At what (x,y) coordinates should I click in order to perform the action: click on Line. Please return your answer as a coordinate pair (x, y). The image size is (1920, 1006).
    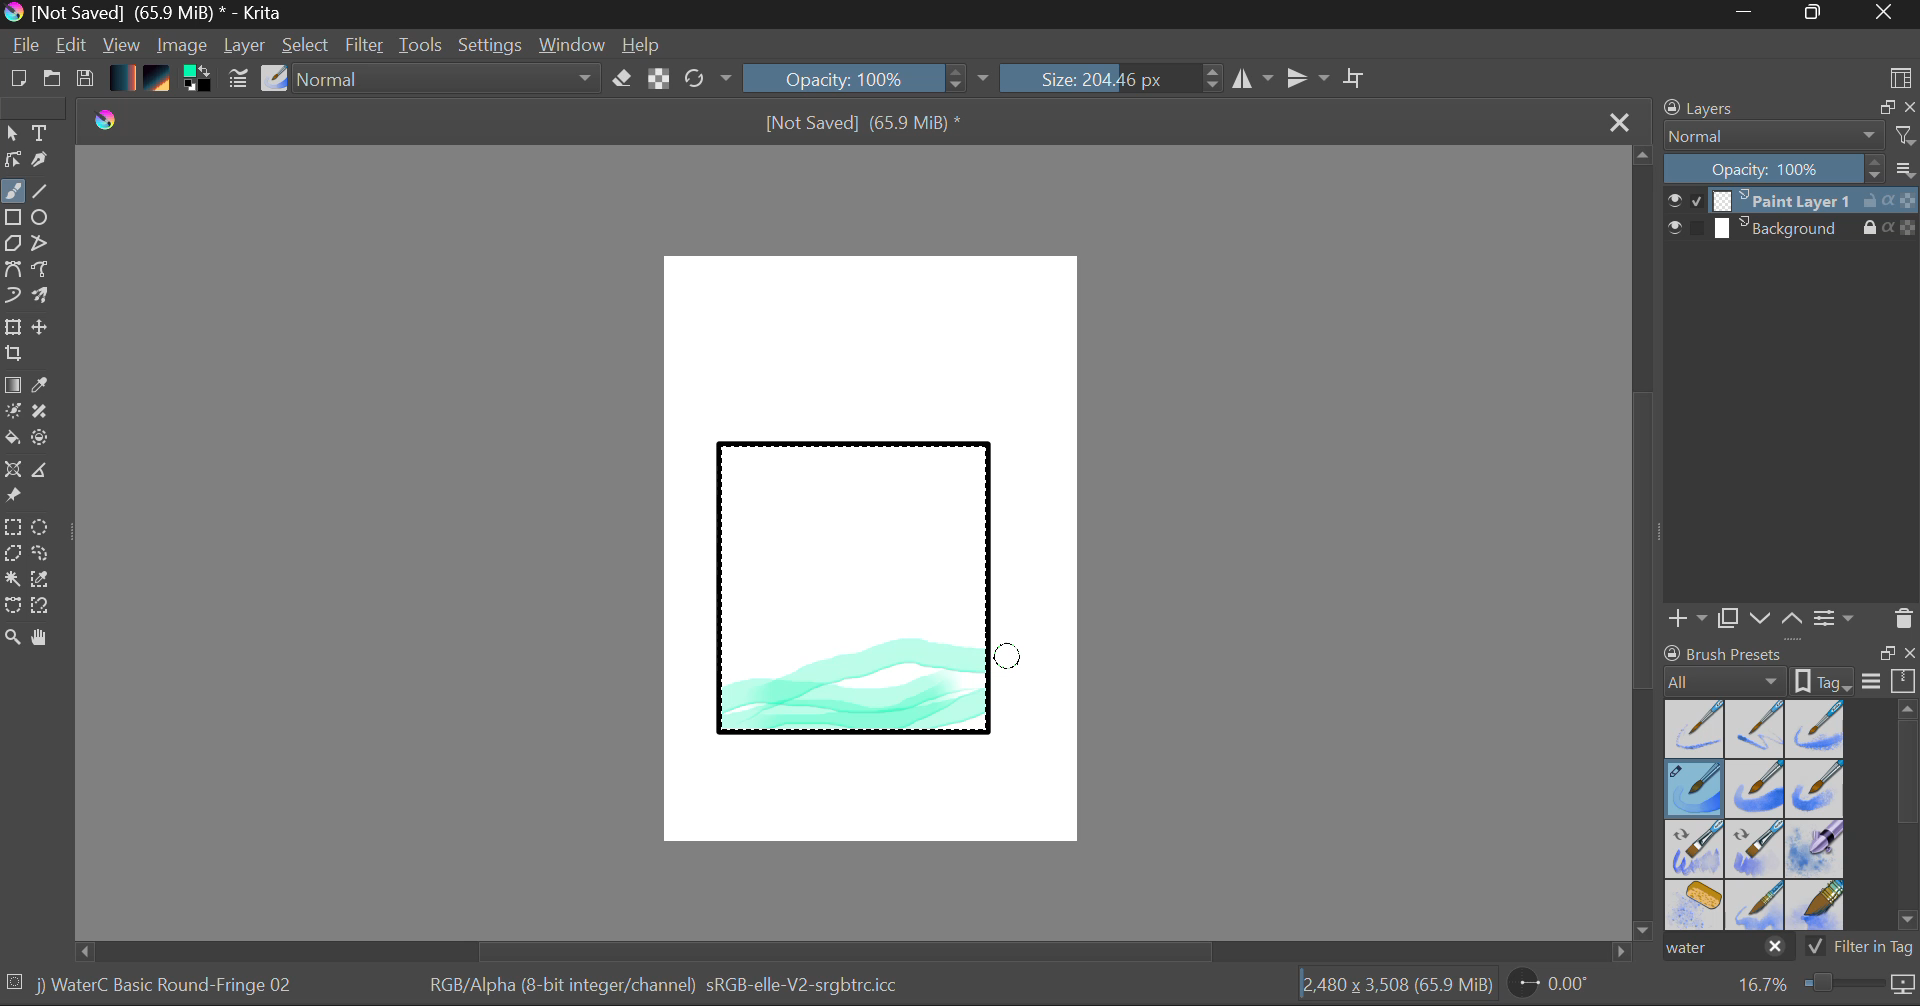
    Looking at the image, I should click on (41, 192).